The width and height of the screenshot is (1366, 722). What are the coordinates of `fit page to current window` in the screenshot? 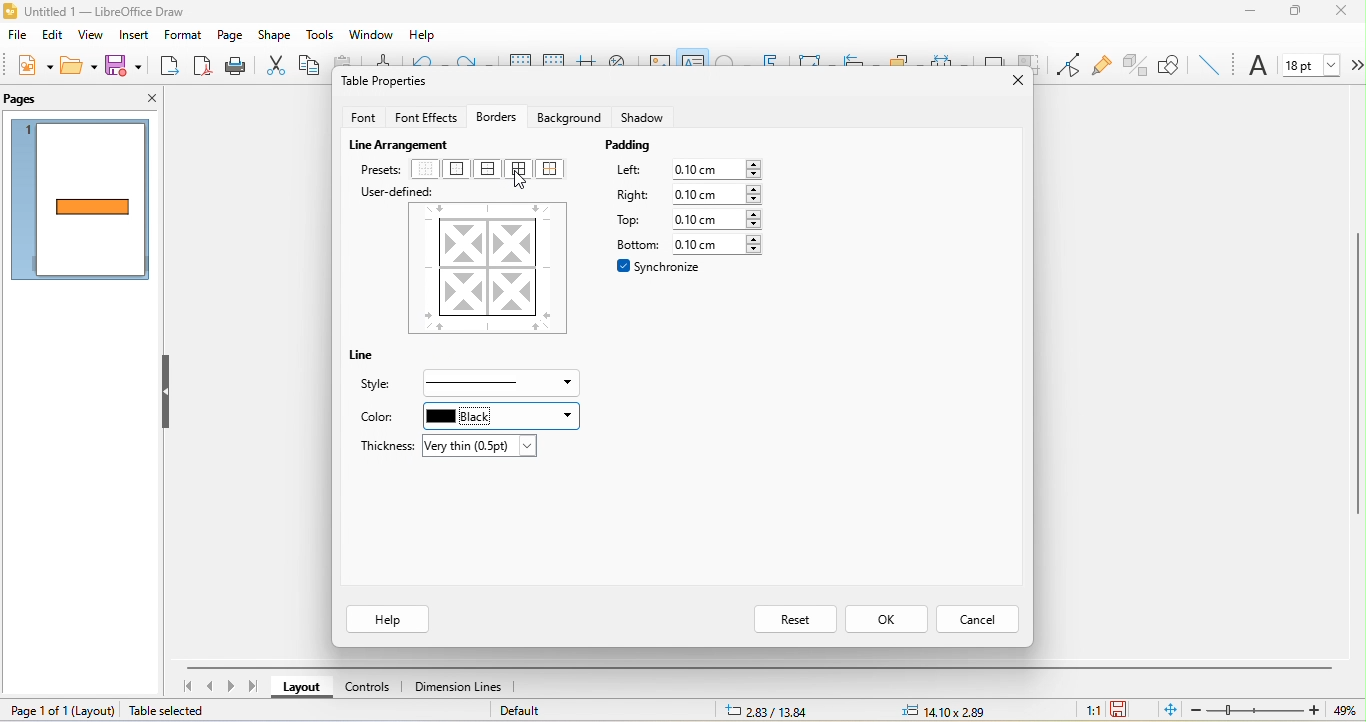 It's located at (1168, 710).